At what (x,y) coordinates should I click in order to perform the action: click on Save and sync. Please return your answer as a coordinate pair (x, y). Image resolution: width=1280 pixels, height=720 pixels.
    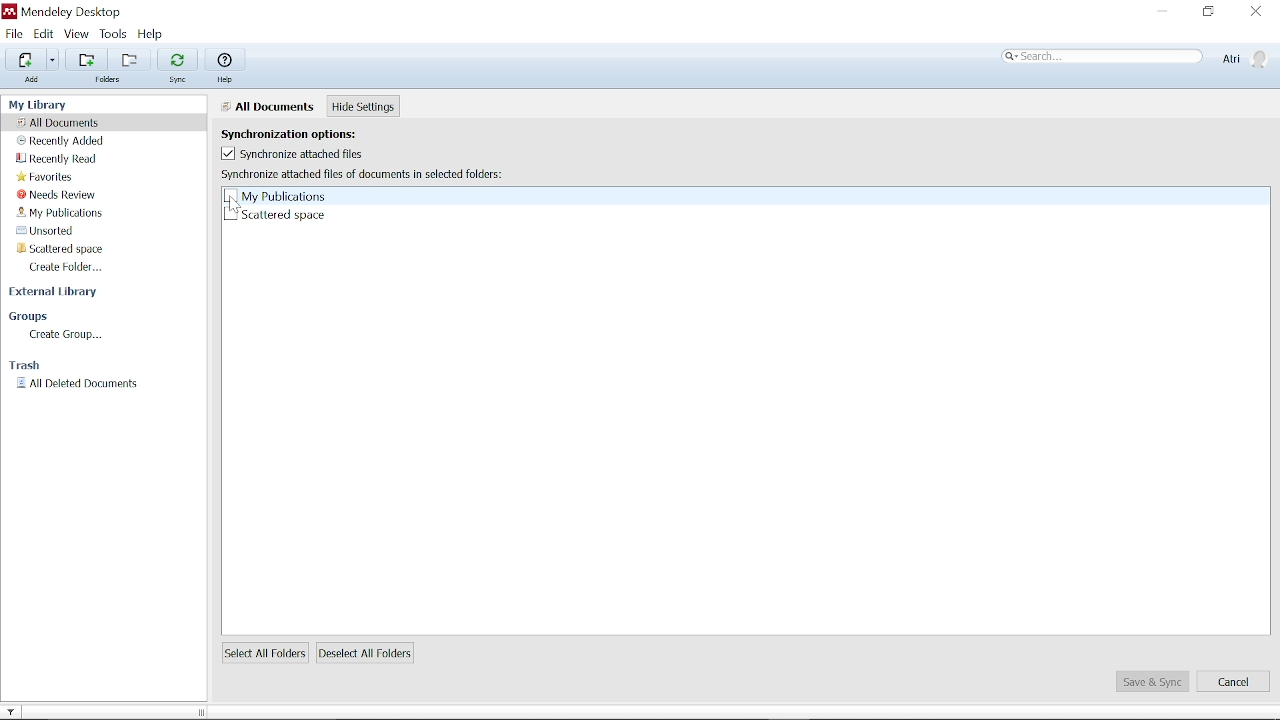
    Looking at the image, I should click on (1151, 682).